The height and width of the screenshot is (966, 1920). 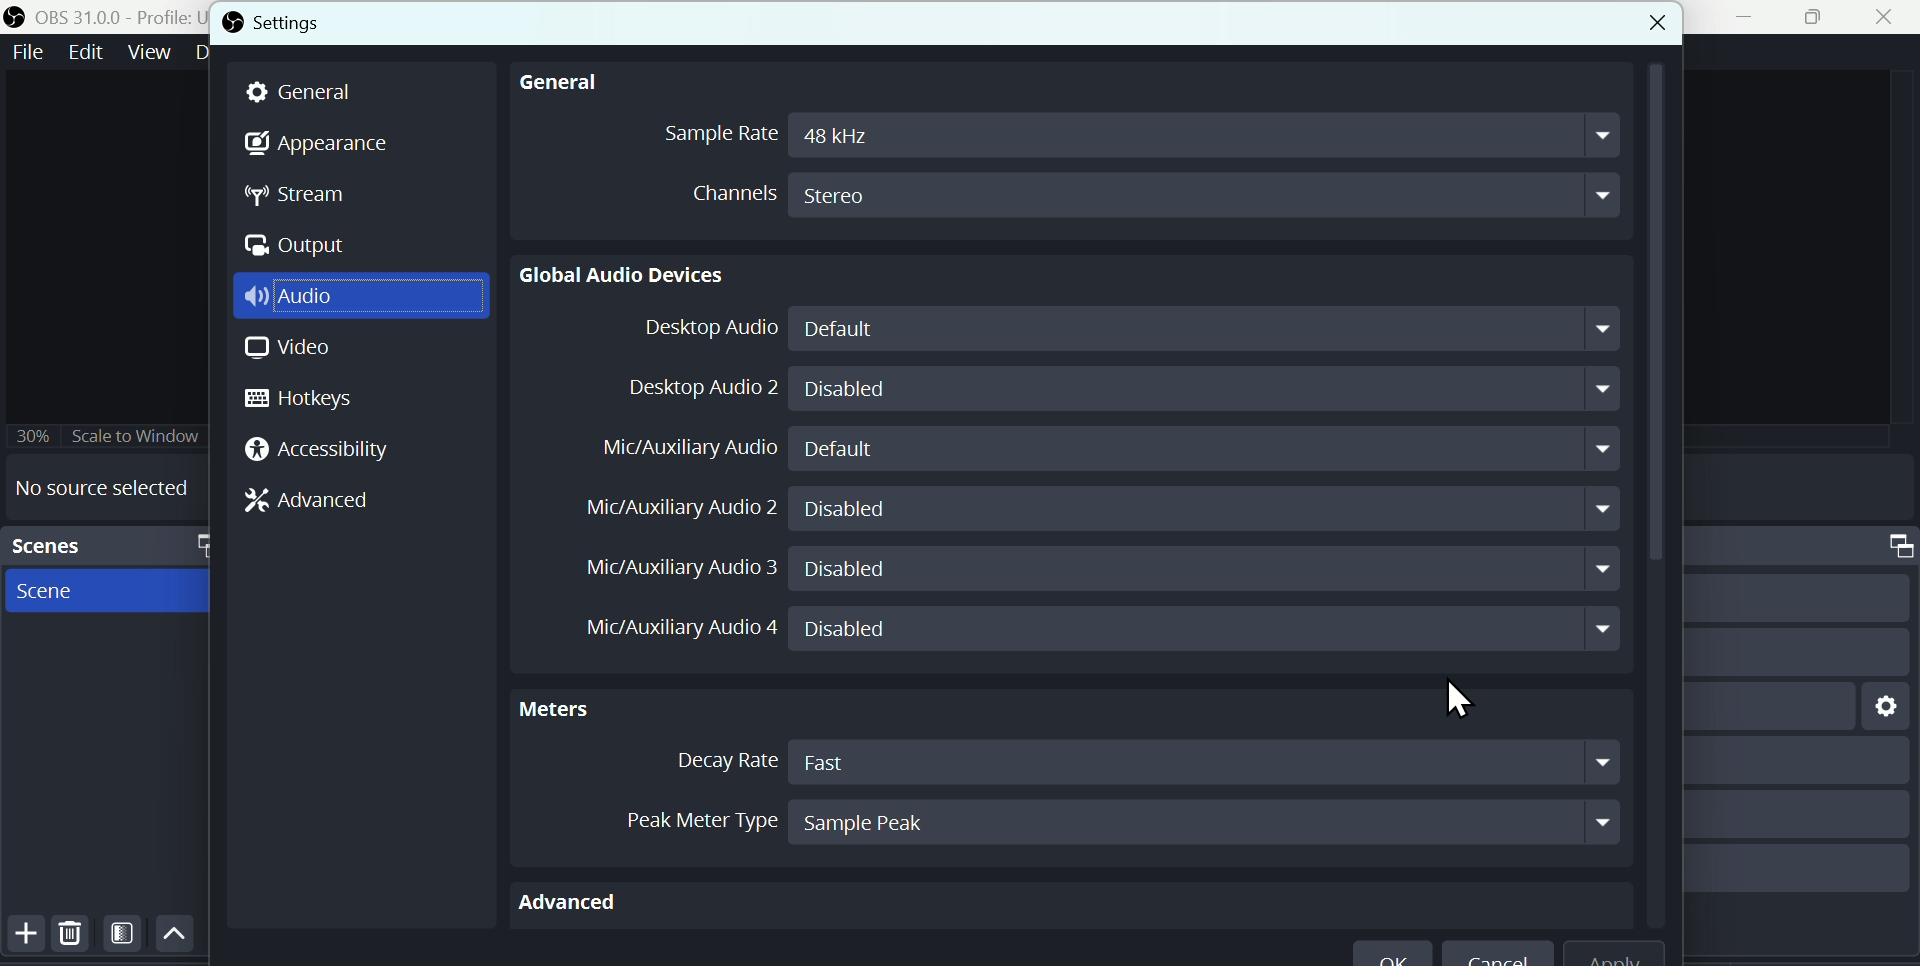 I want to click on Advanced, so click(x=317, y=499).